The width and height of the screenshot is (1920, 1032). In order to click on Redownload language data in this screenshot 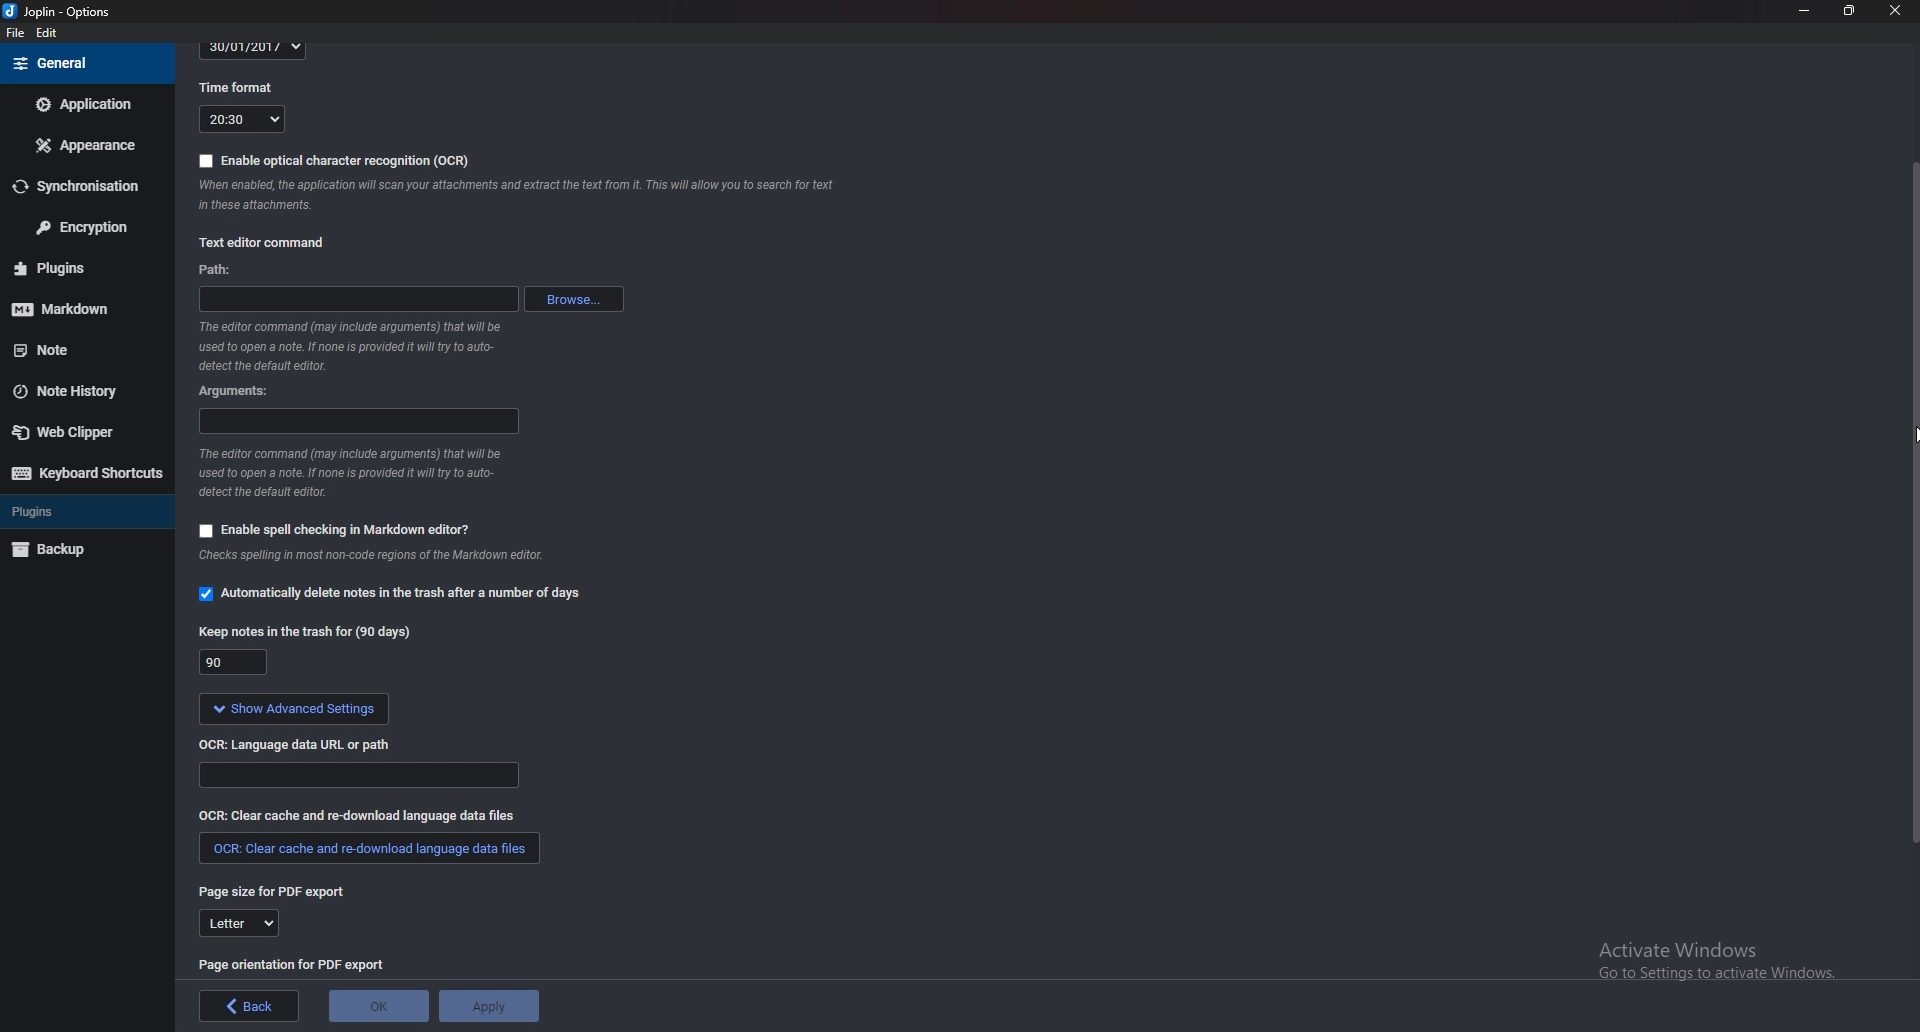, I will do `click(370, 849)`.